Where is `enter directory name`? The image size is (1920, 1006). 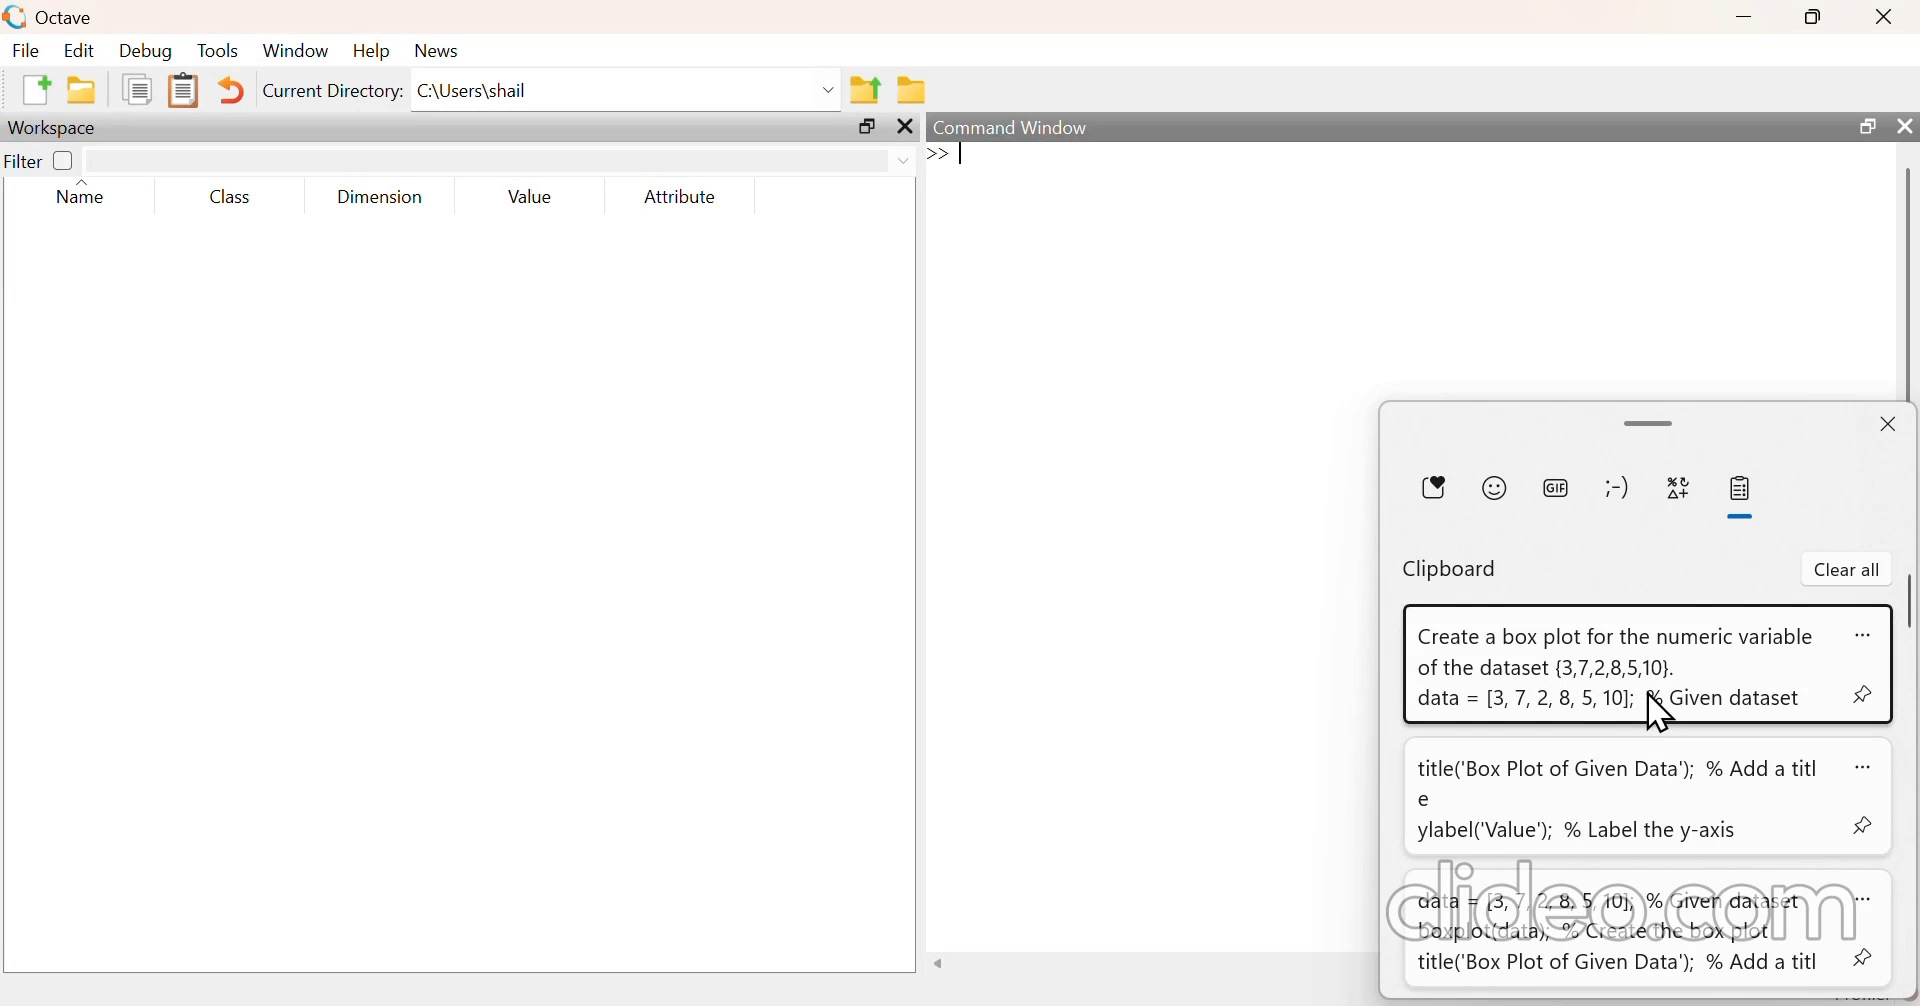 enter directory name is located at coordinates (624, 92).